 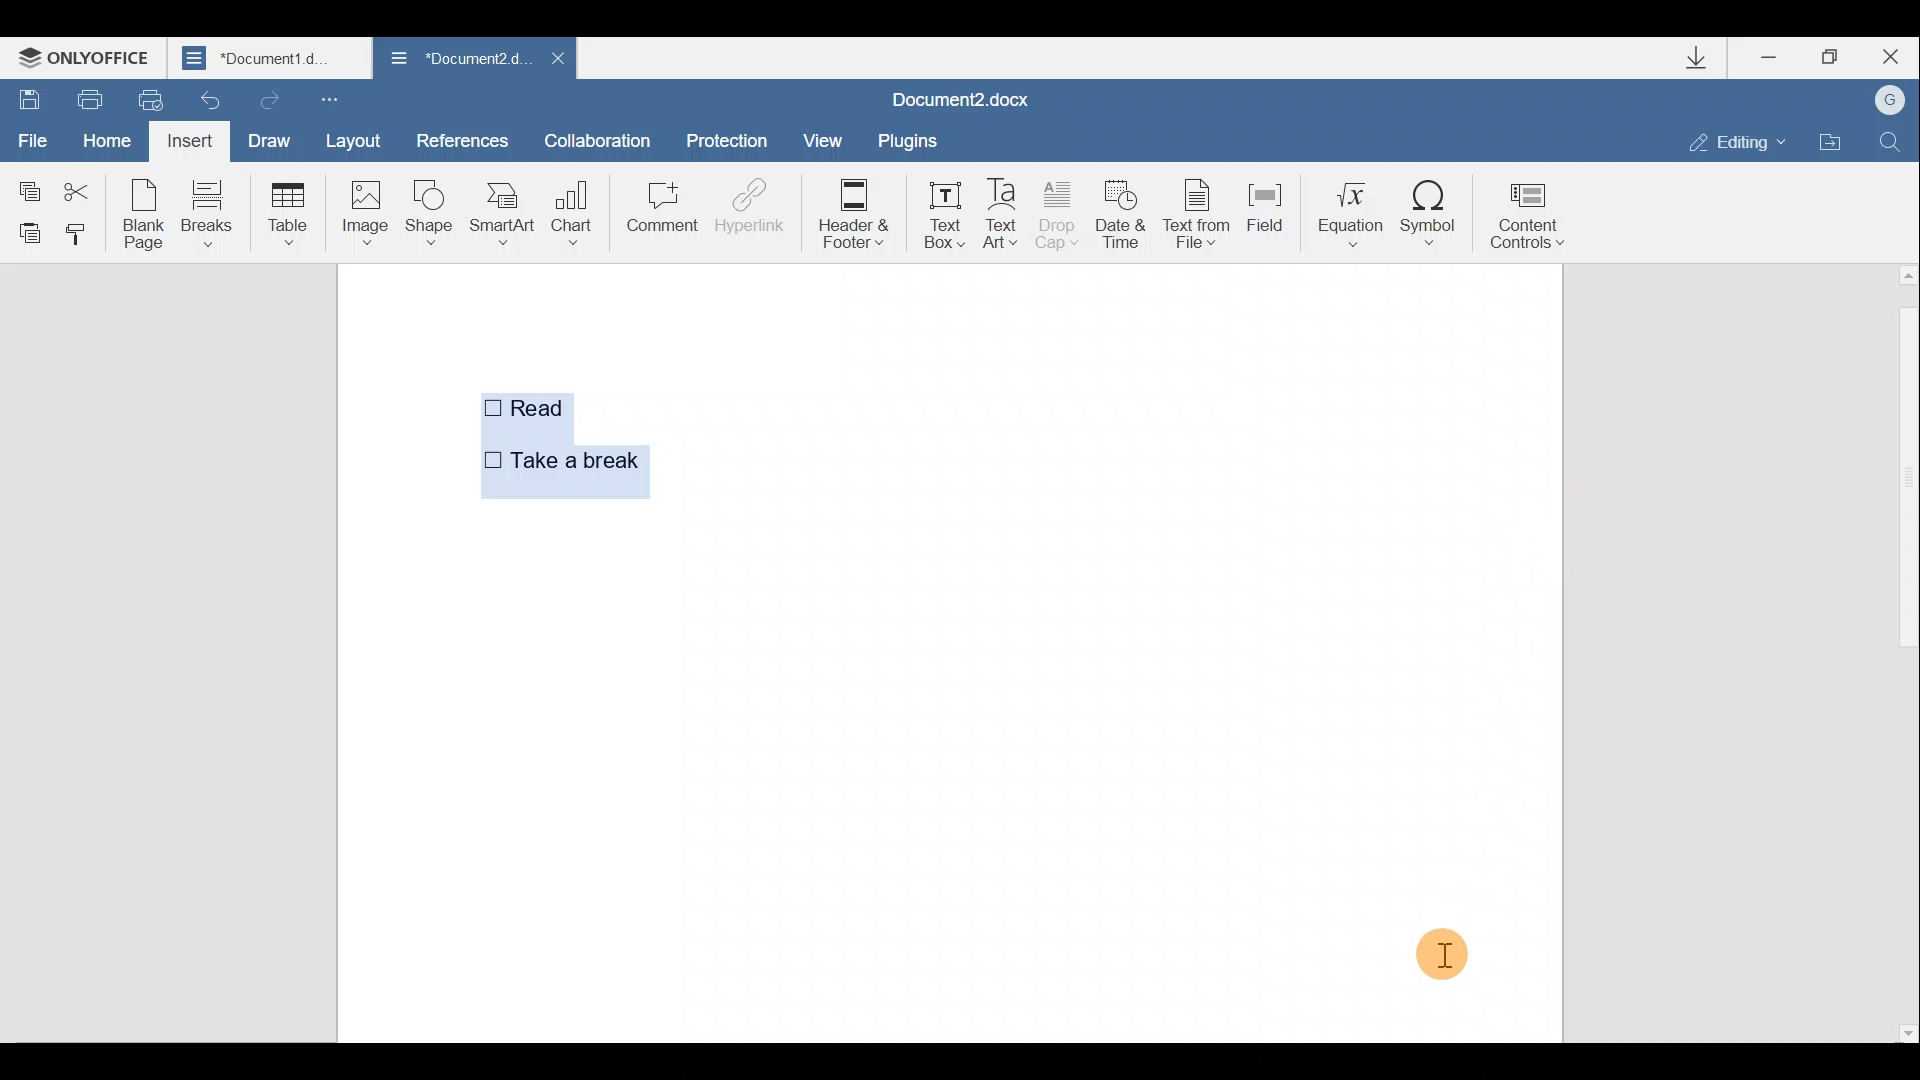 I want to click on Equation, so click(x=1345, y=213).